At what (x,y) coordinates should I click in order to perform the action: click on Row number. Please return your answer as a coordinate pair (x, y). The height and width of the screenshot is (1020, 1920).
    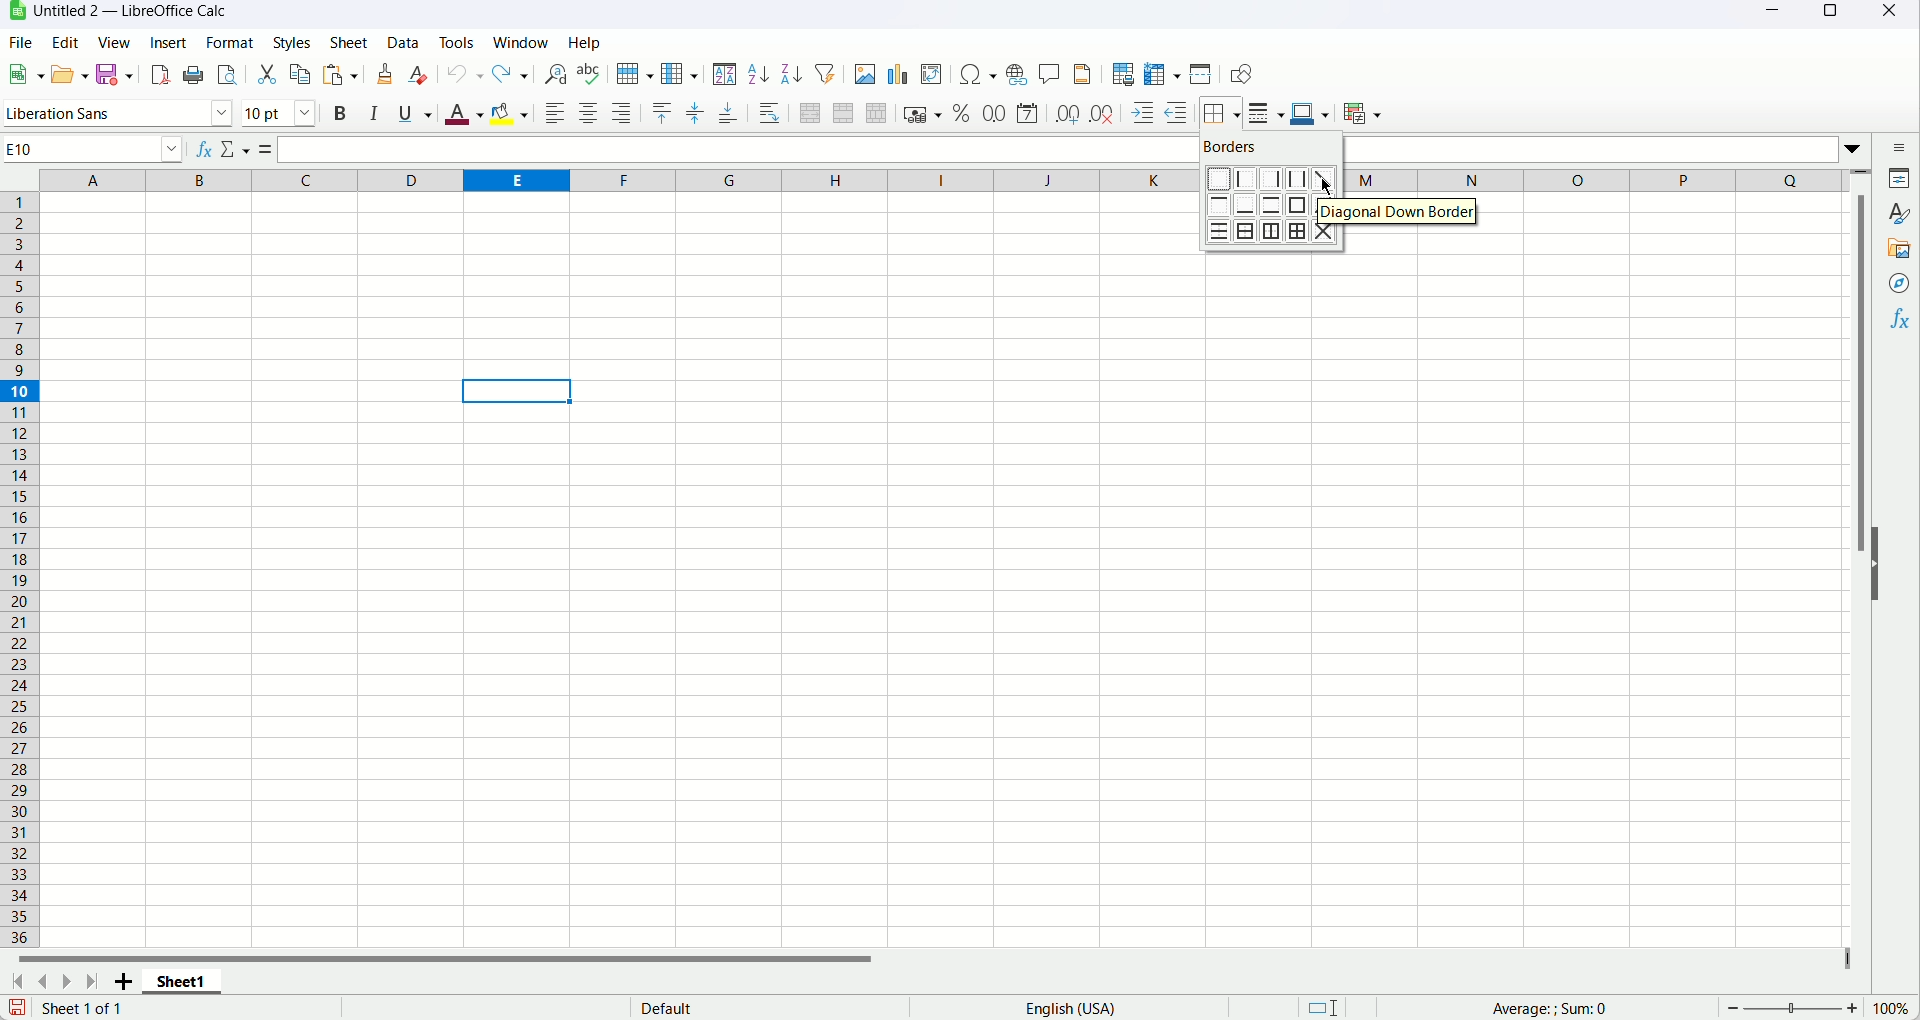
    Looking at the image, I should click on (22, 571).